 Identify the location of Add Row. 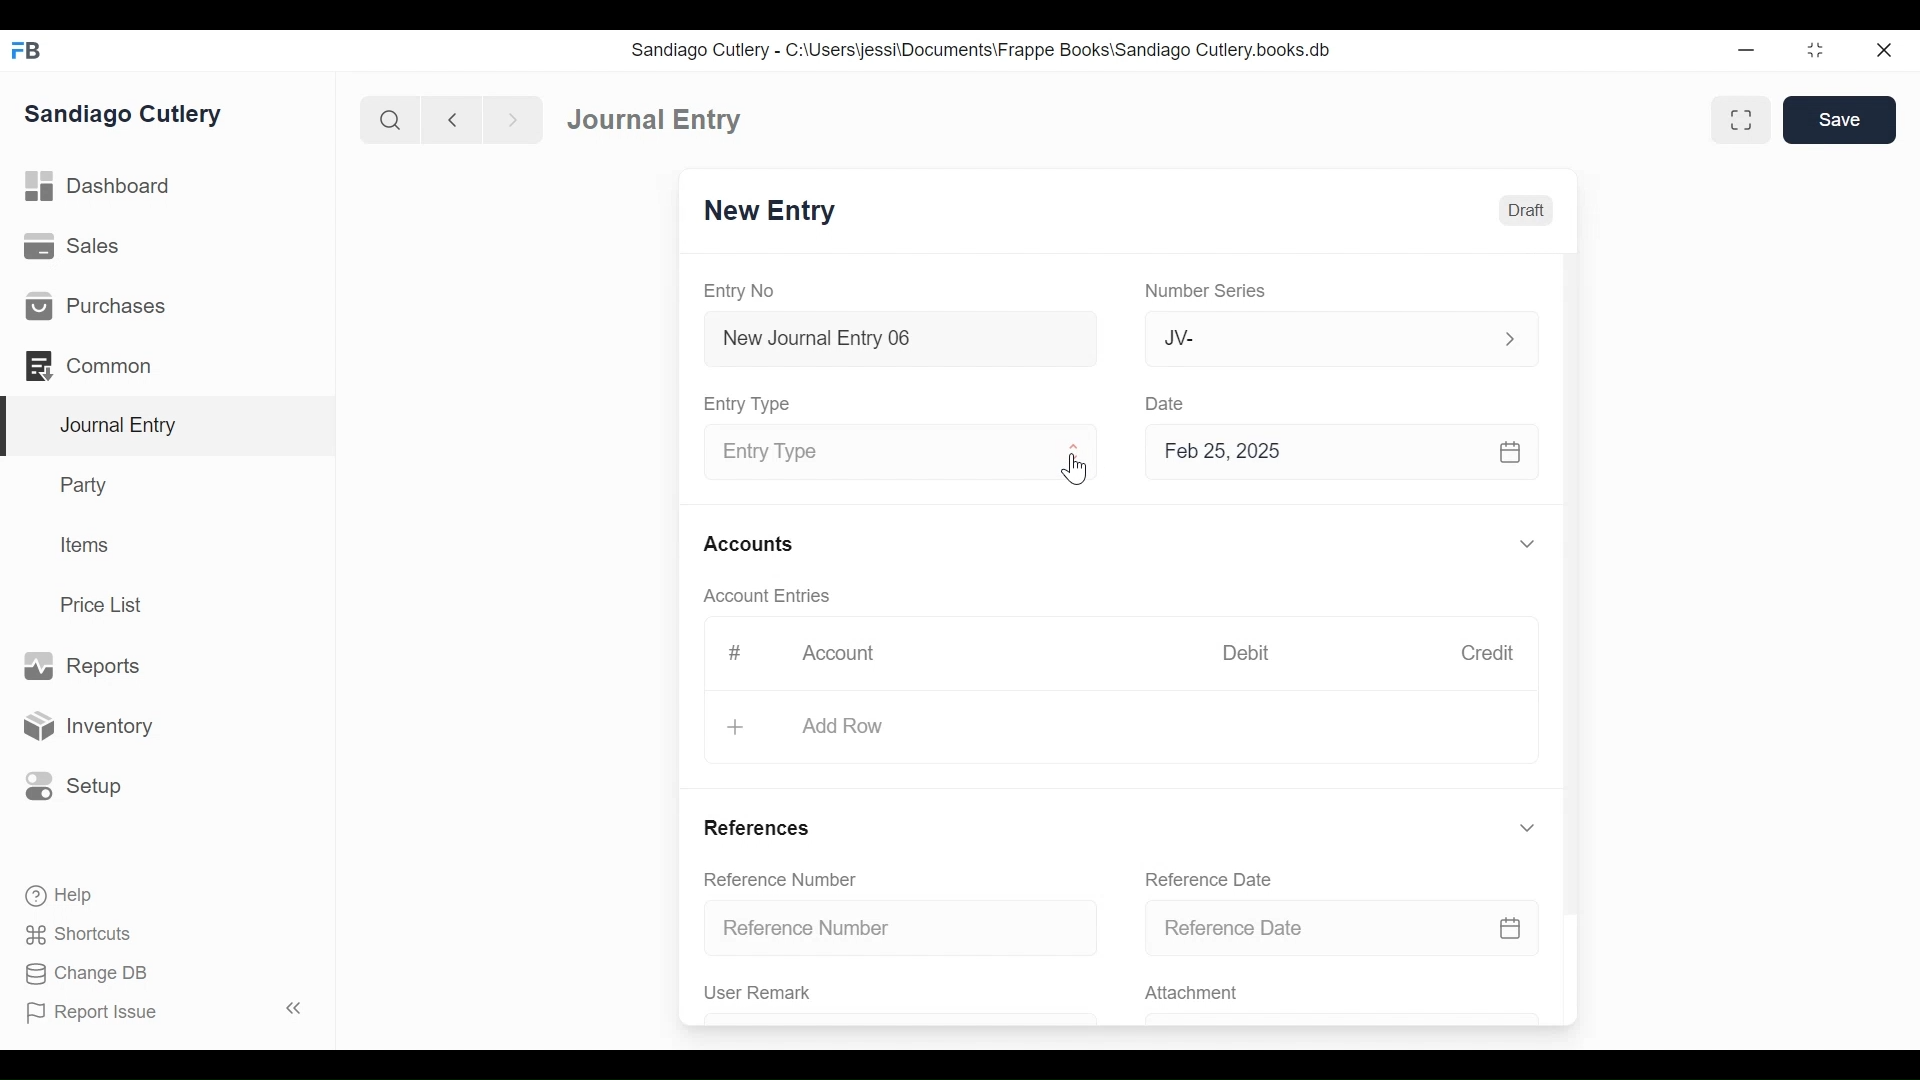
(840, 727).